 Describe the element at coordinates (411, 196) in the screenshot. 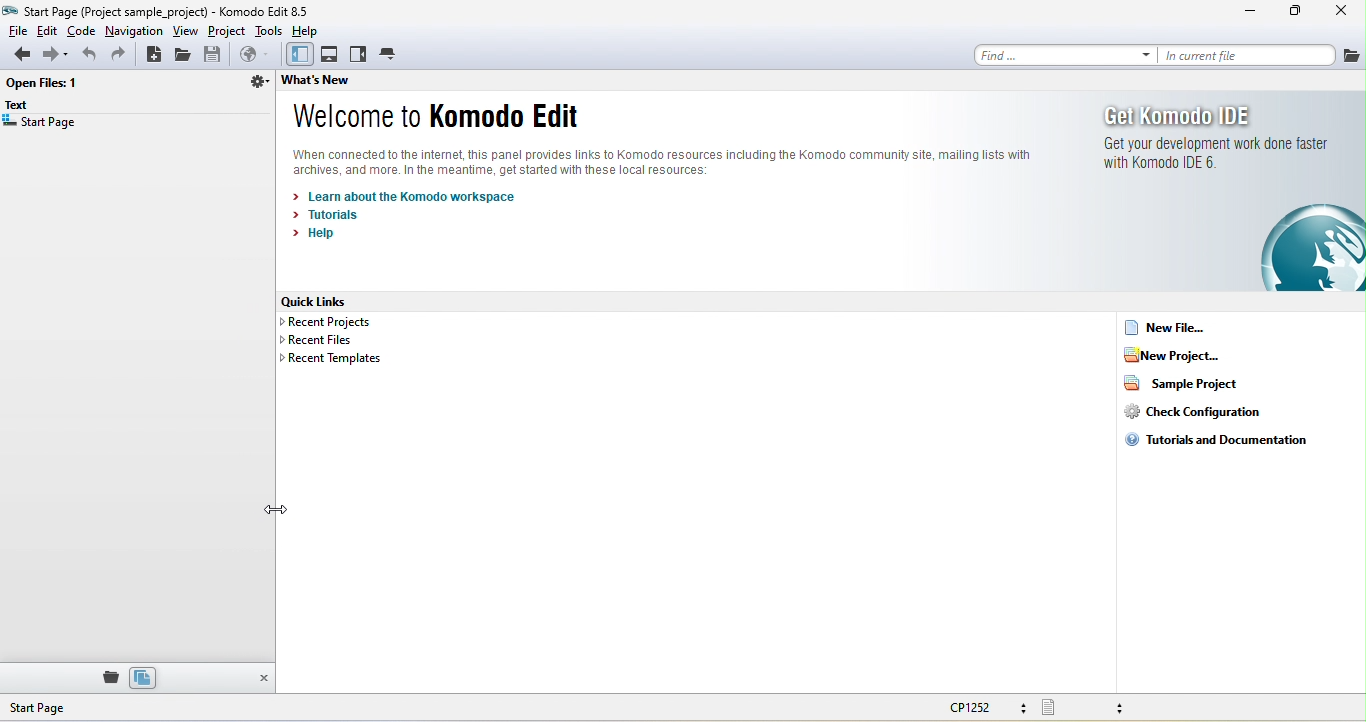

I see `learn about the komodo workspace` at that location.